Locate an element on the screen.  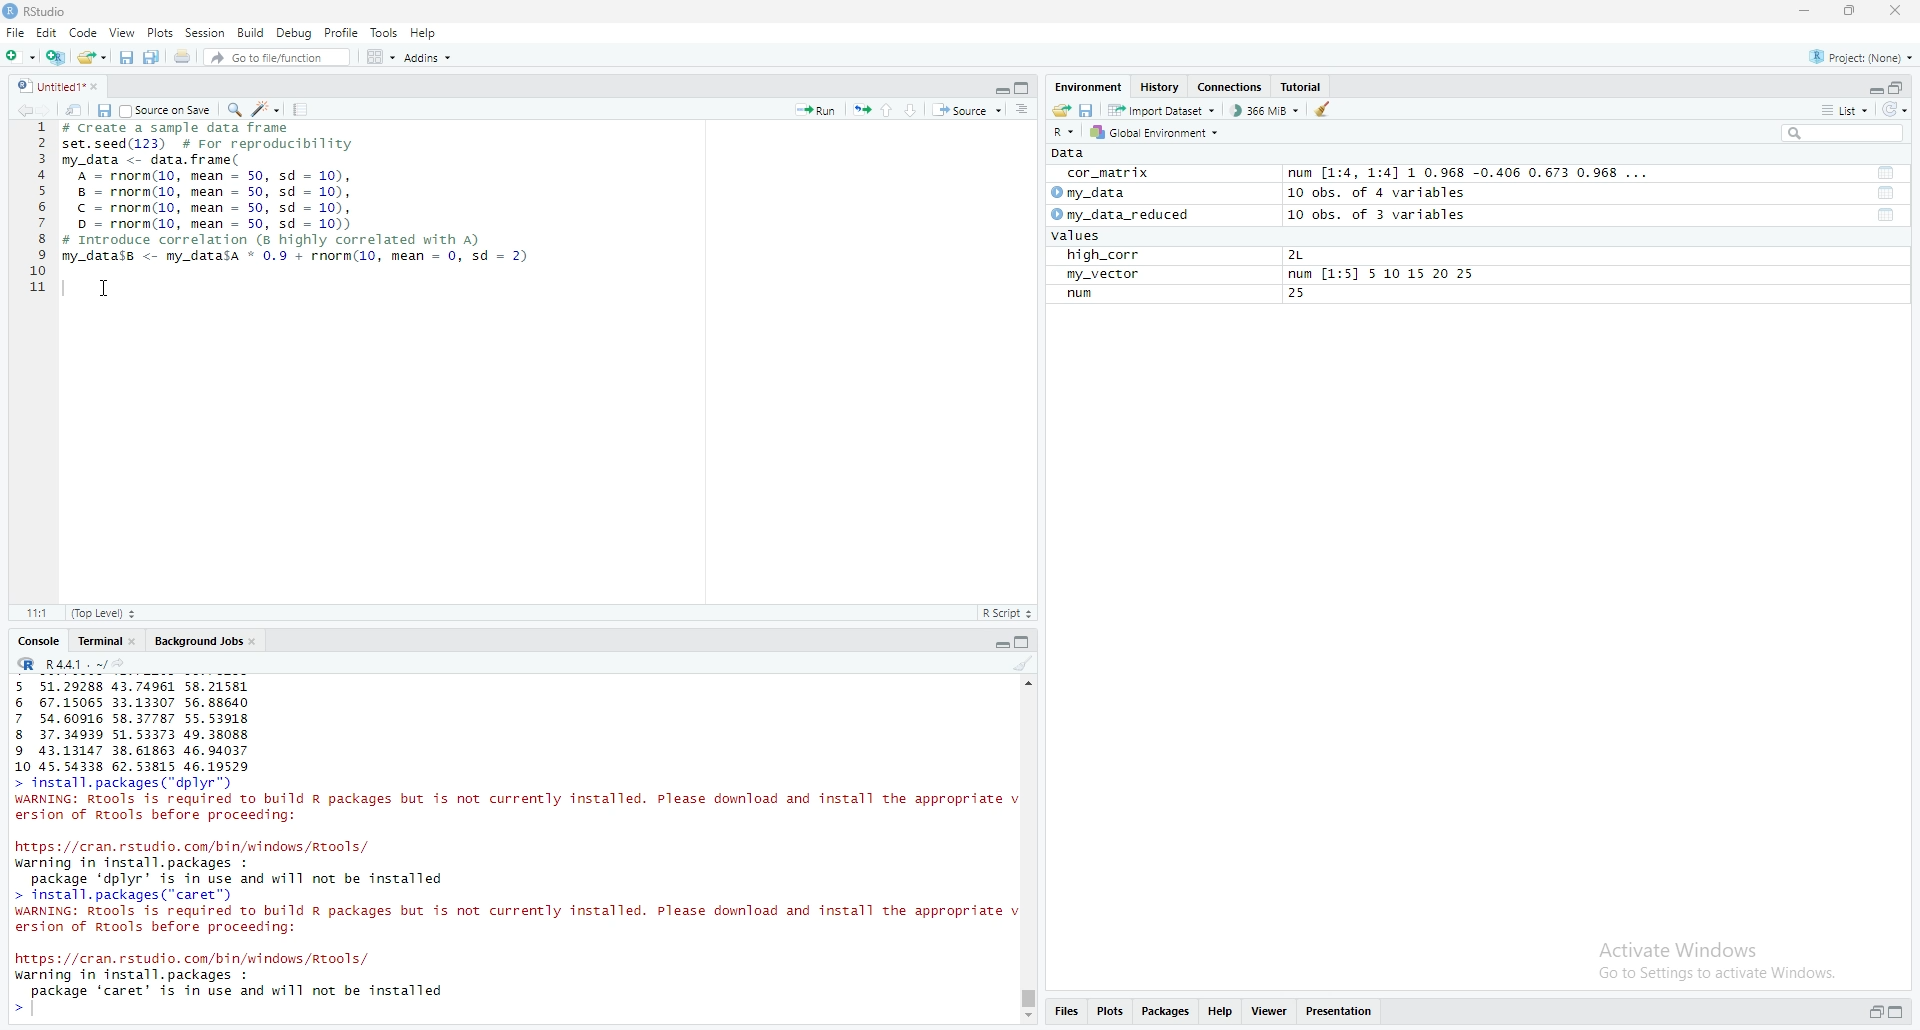
open in separate window is located at coordinates (1898, 87).